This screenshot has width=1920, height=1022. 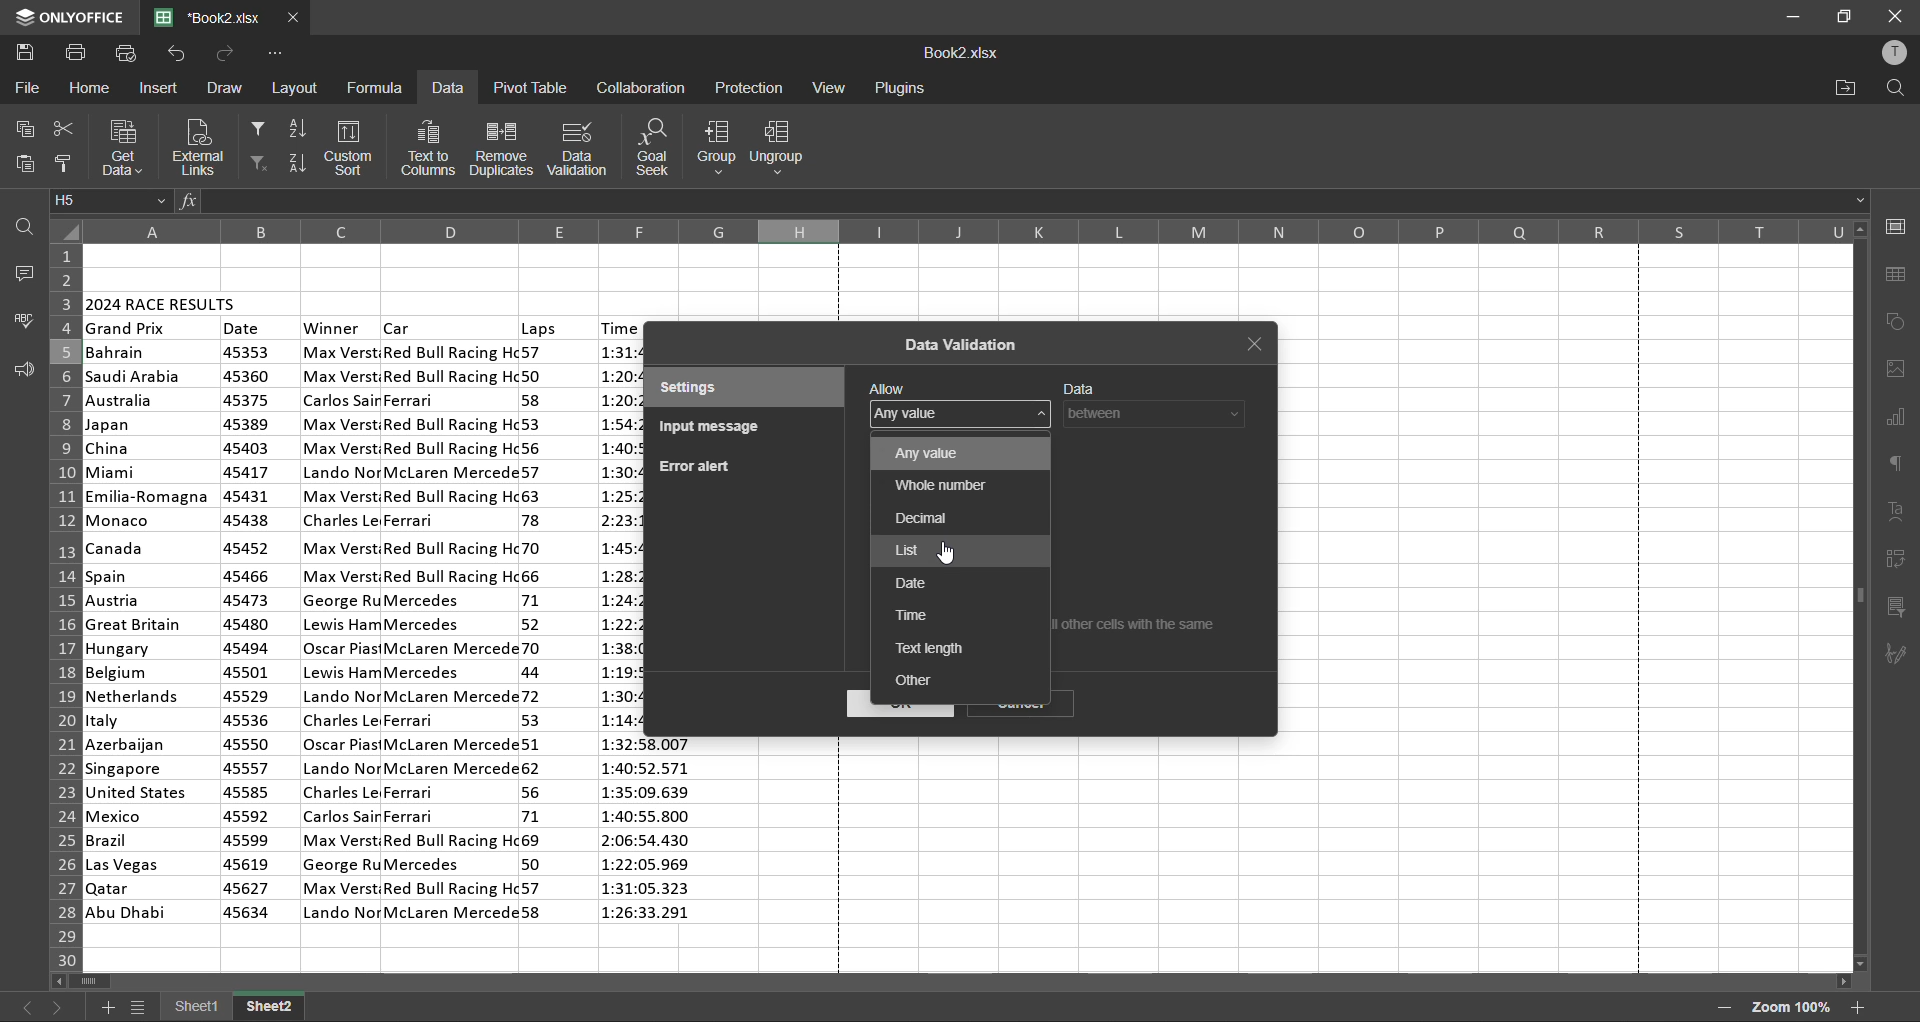 I want to click on paste, so click(x=27, y=163).